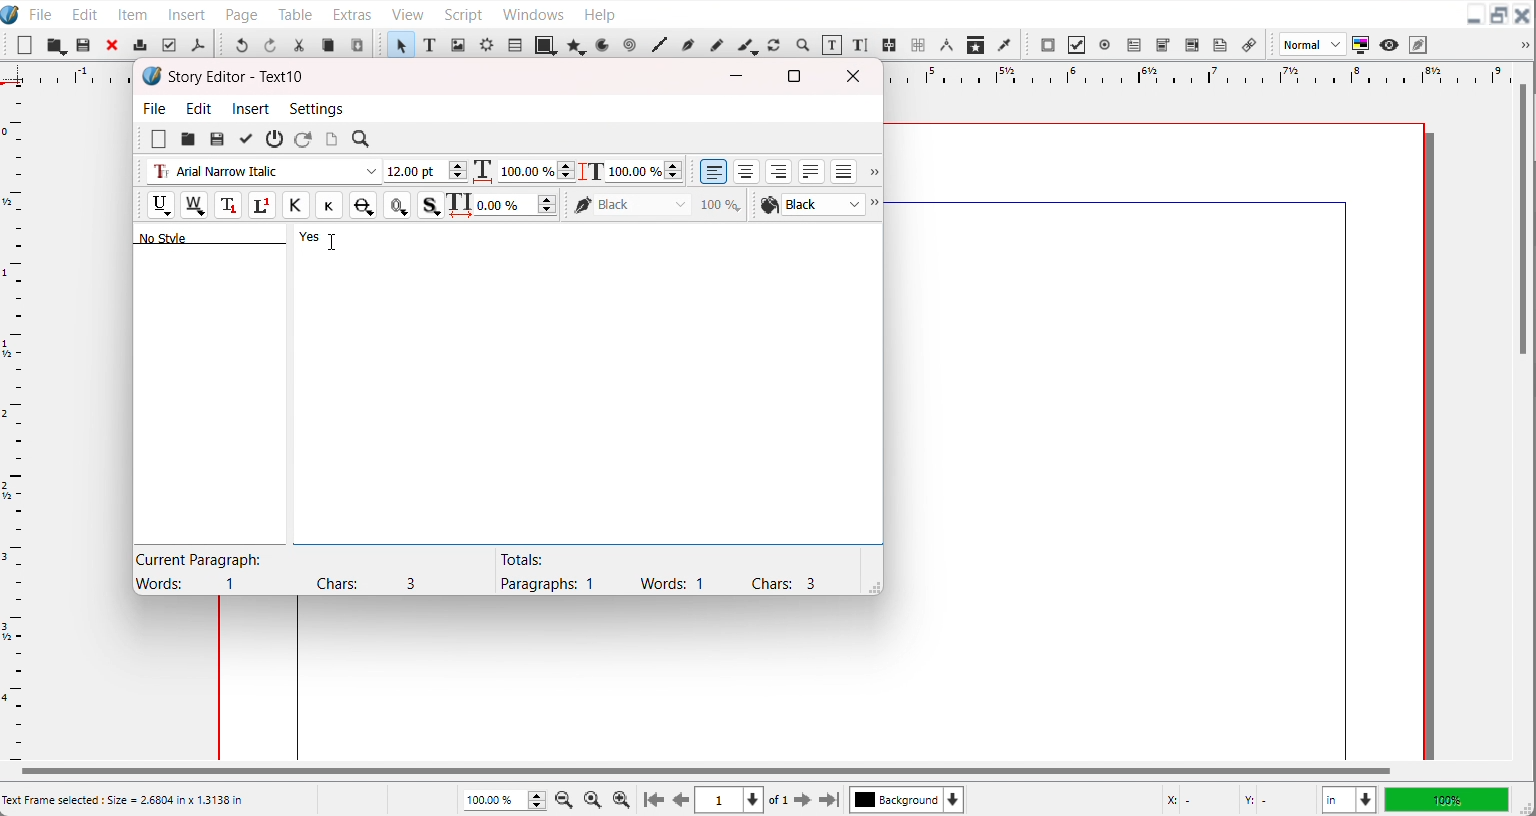  What do you see at coordinates (871, 586) in the screenshot?
I see `Window adjuster` at bounding box center [871, 586].